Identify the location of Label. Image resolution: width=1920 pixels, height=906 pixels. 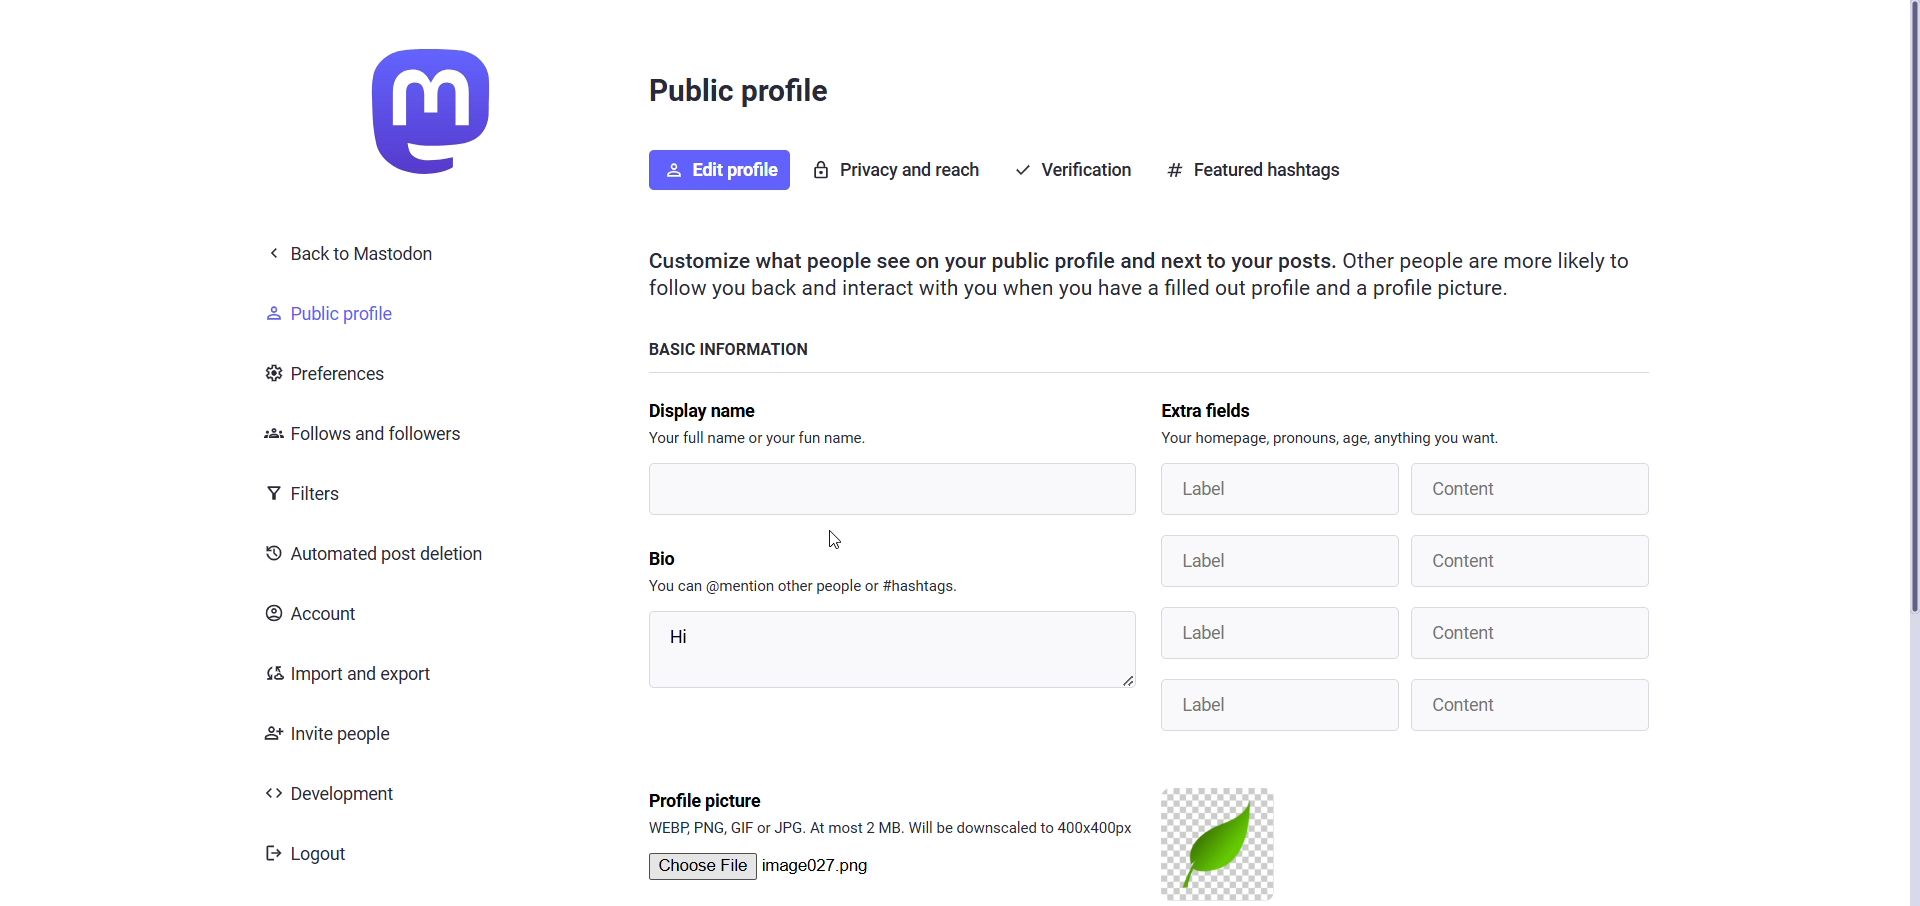
(1285, 703).